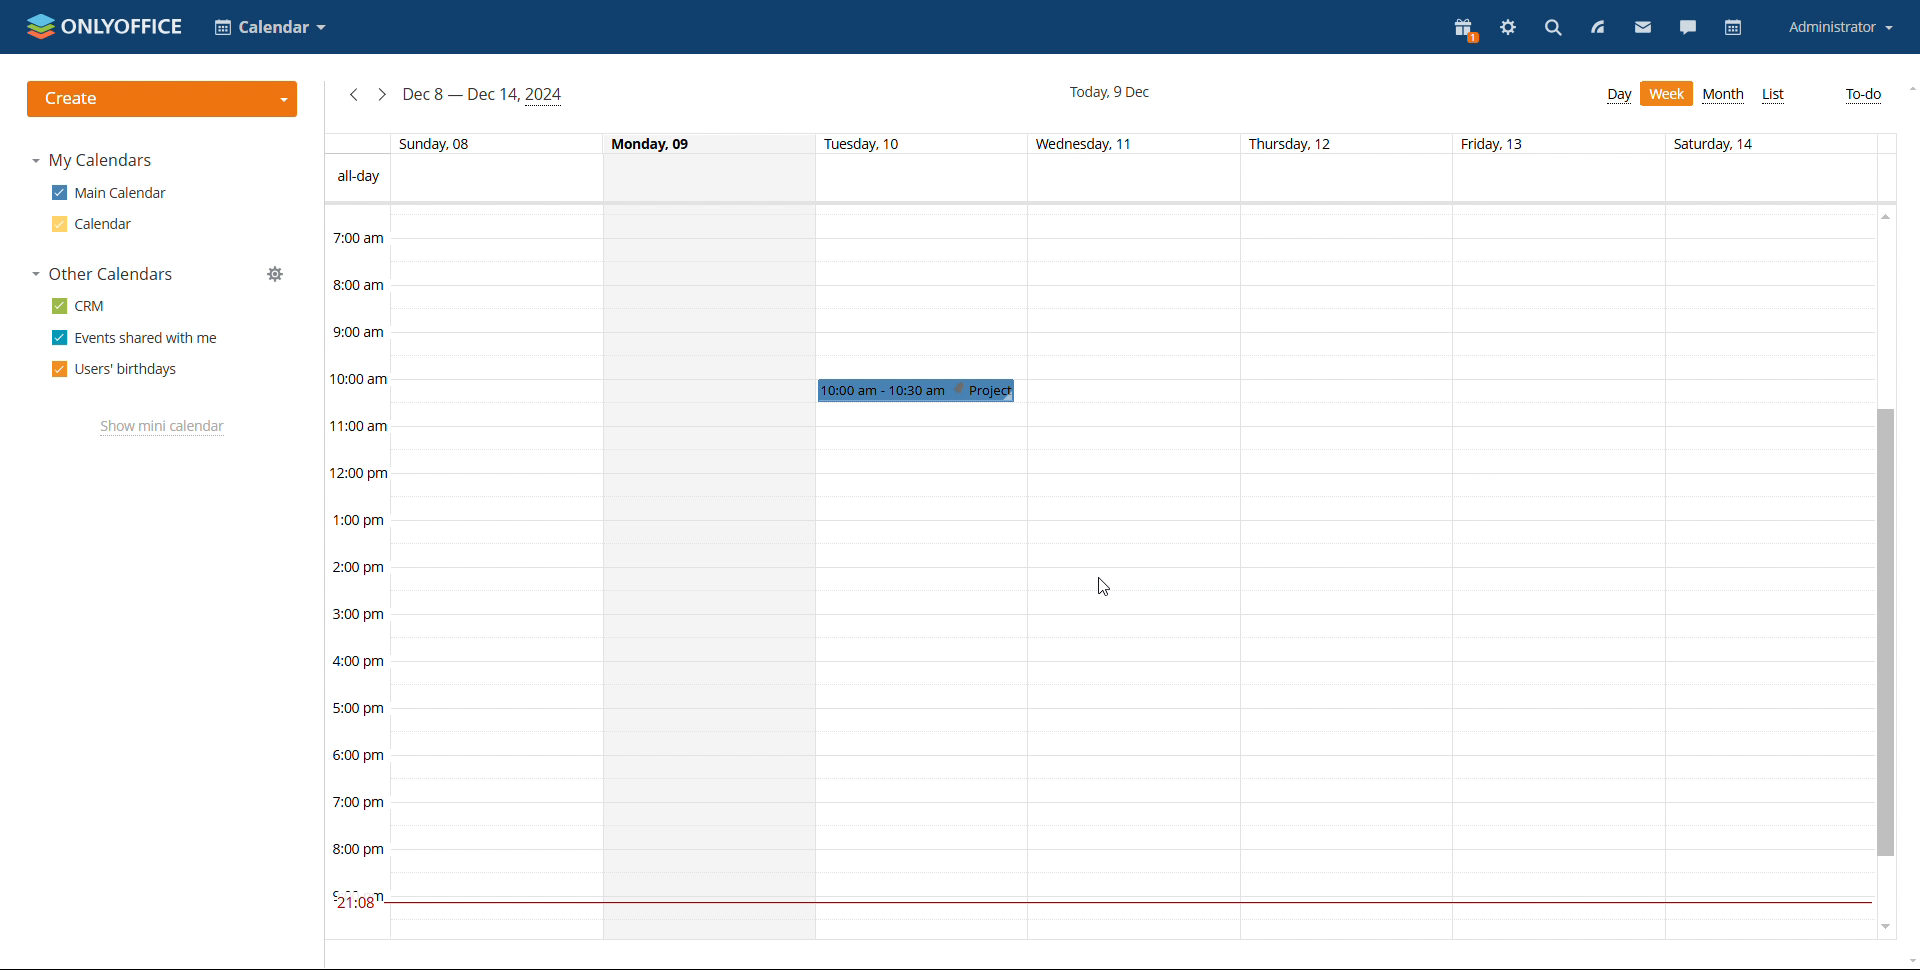 This screenshot has width=1920, height=970. I want to click on crm, so click(80, 306).